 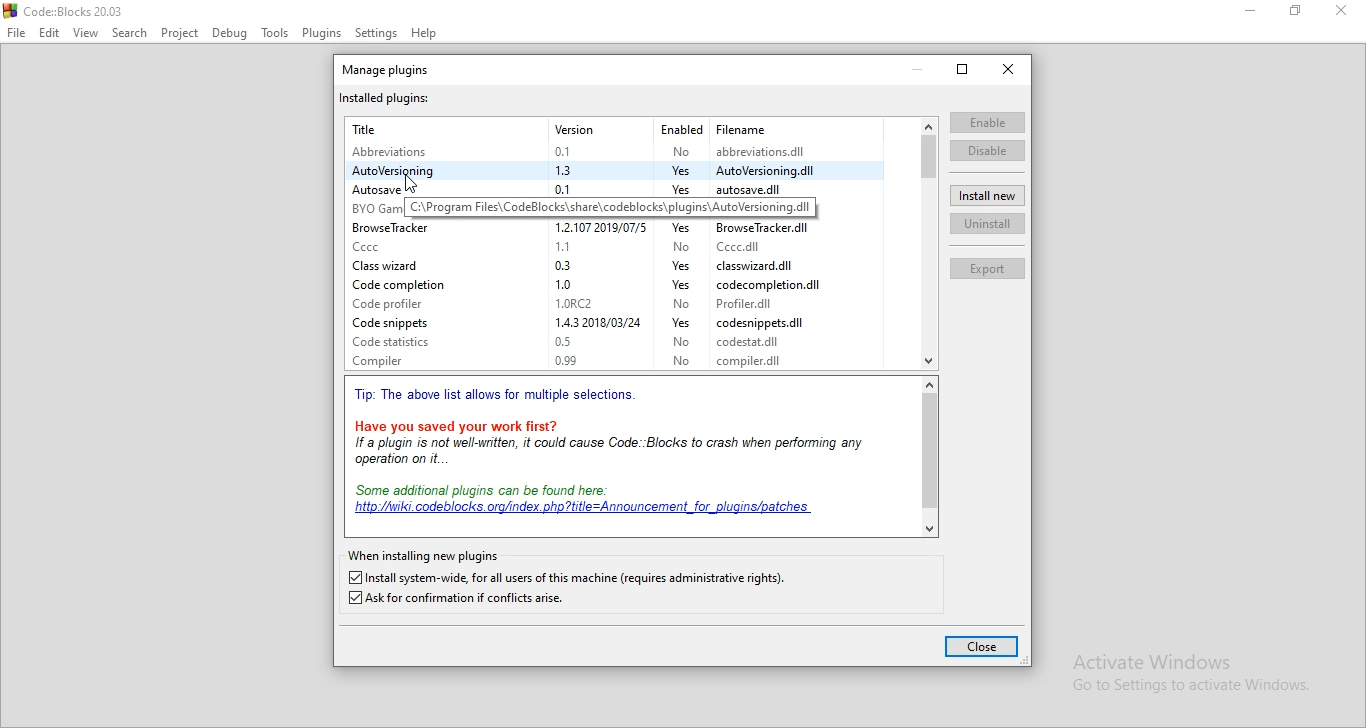 I want to click on Debug, so click(x=230, y=34).